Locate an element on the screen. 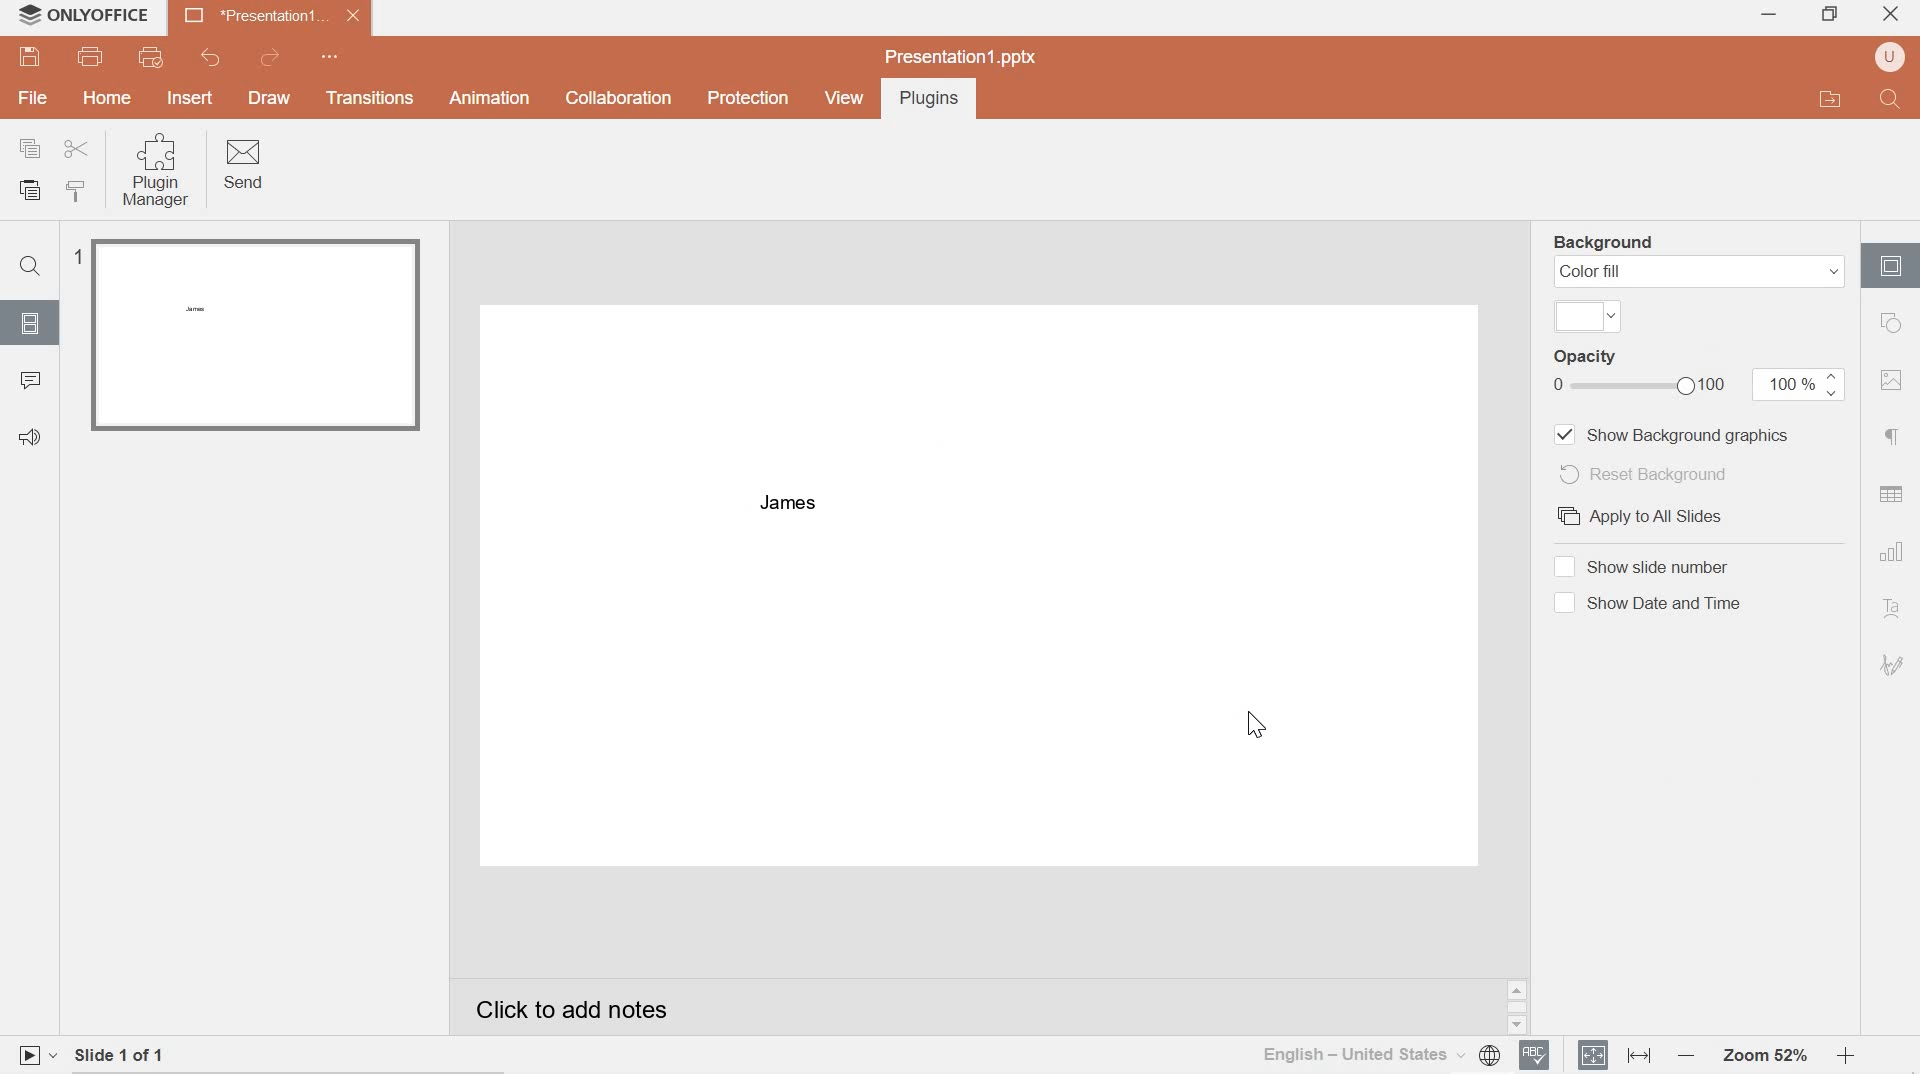 This screenshot has width=1920, height=1074. slide 1 of 1 is located at coordinates (137, 1051).